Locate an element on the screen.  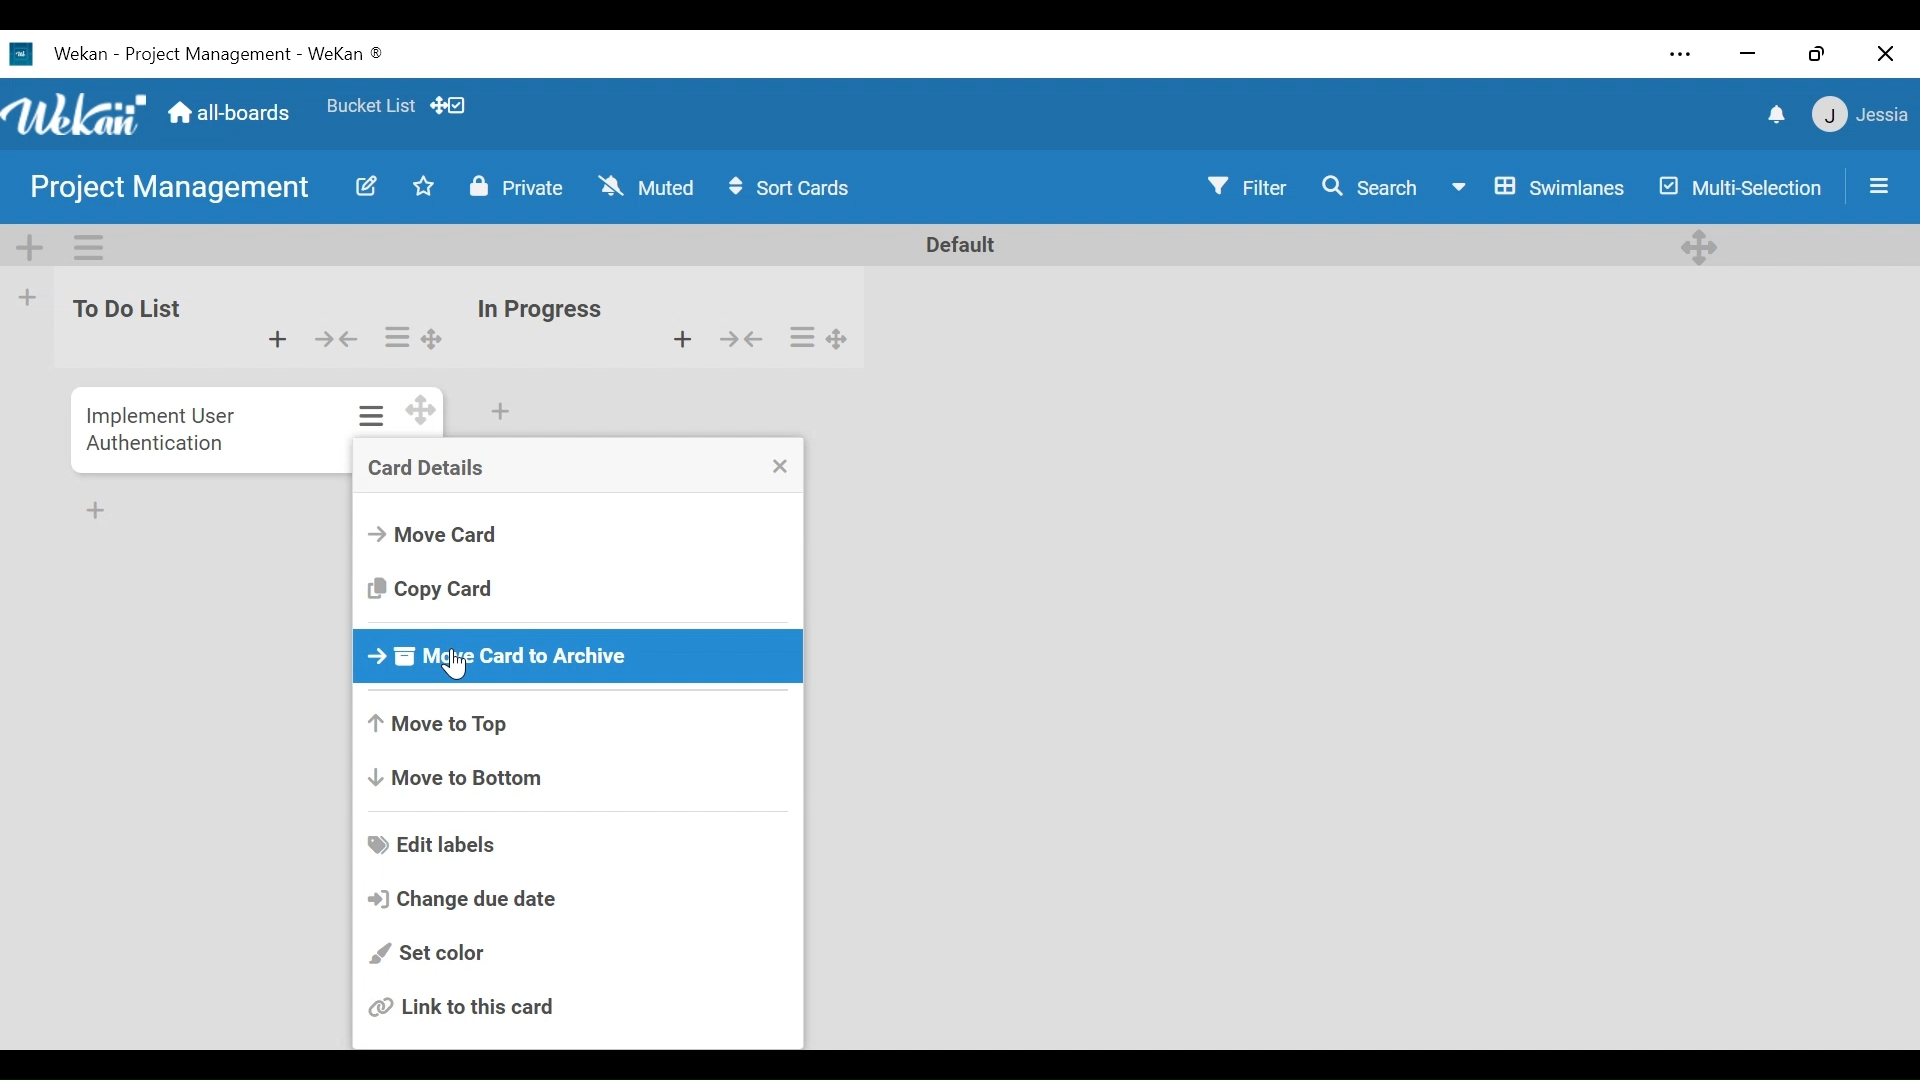
options is located at coordinates (365, 418).